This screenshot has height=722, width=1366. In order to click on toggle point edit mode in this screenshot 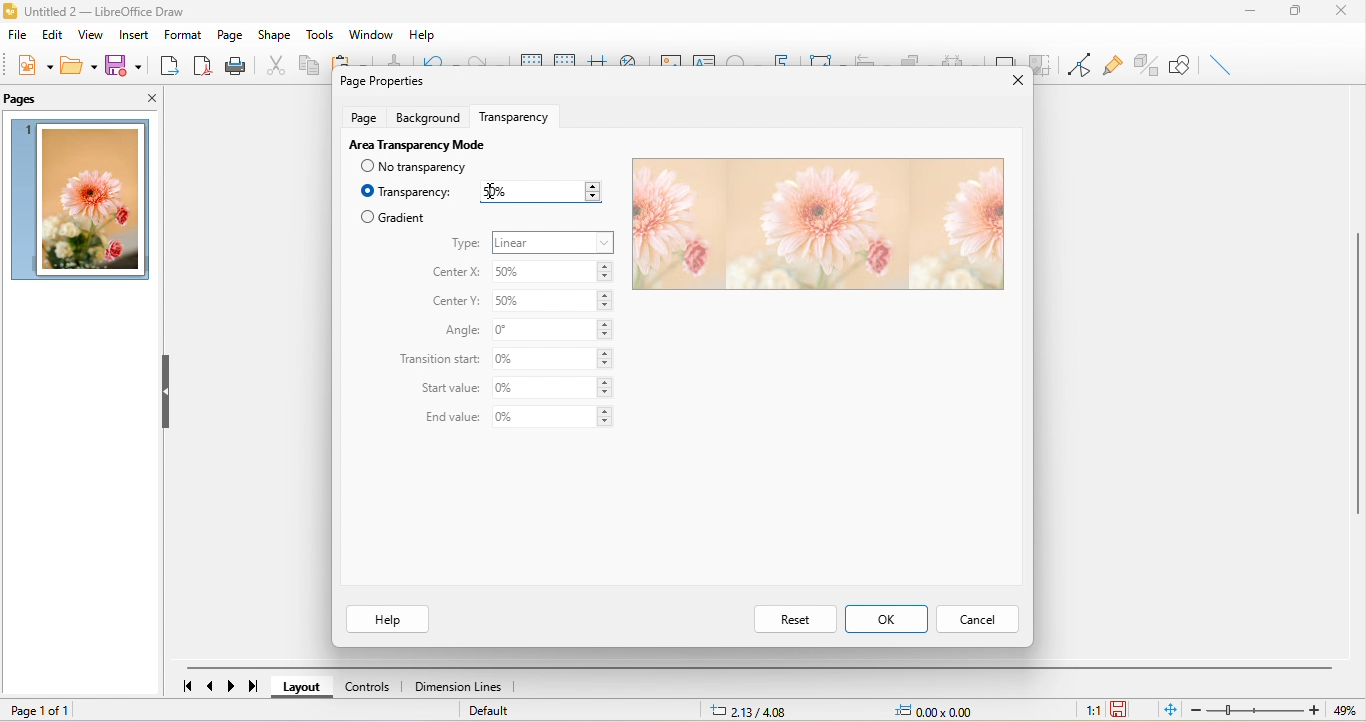, I will do `click(1076, 65)`.